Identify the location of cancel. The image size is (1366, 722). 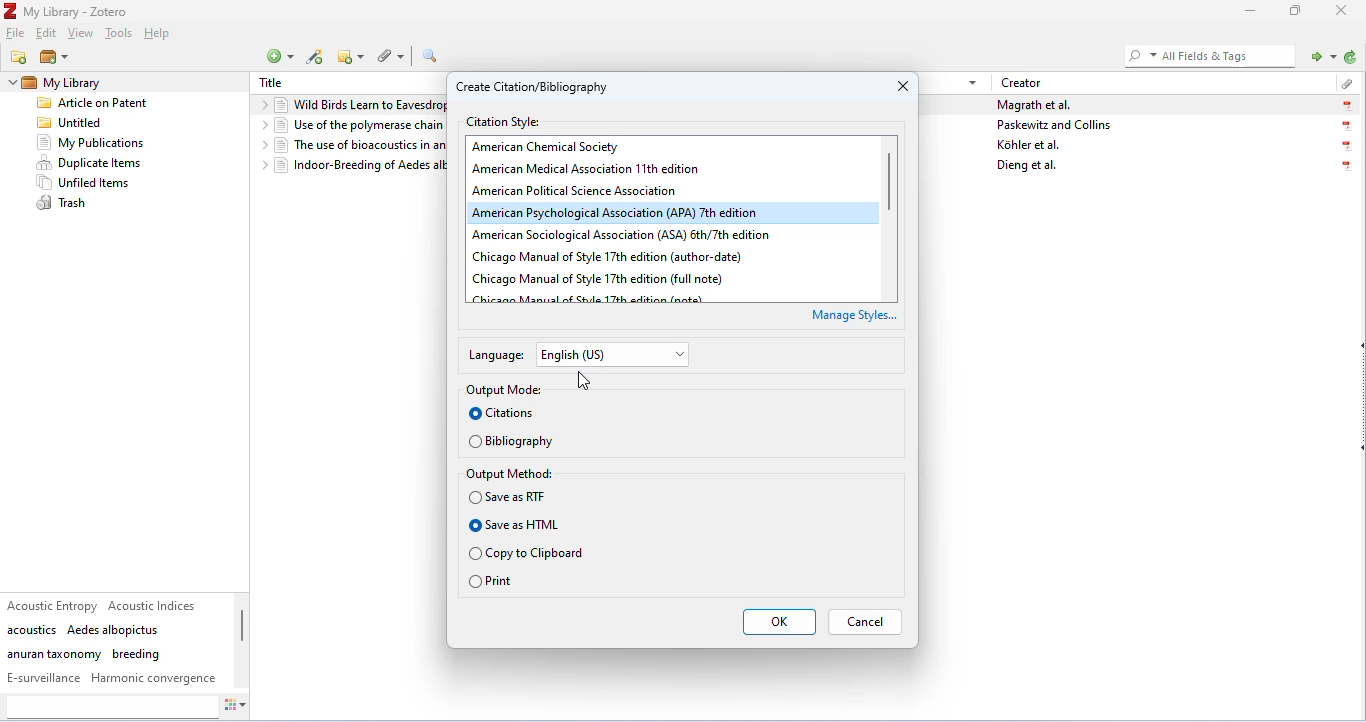
(866, 622).